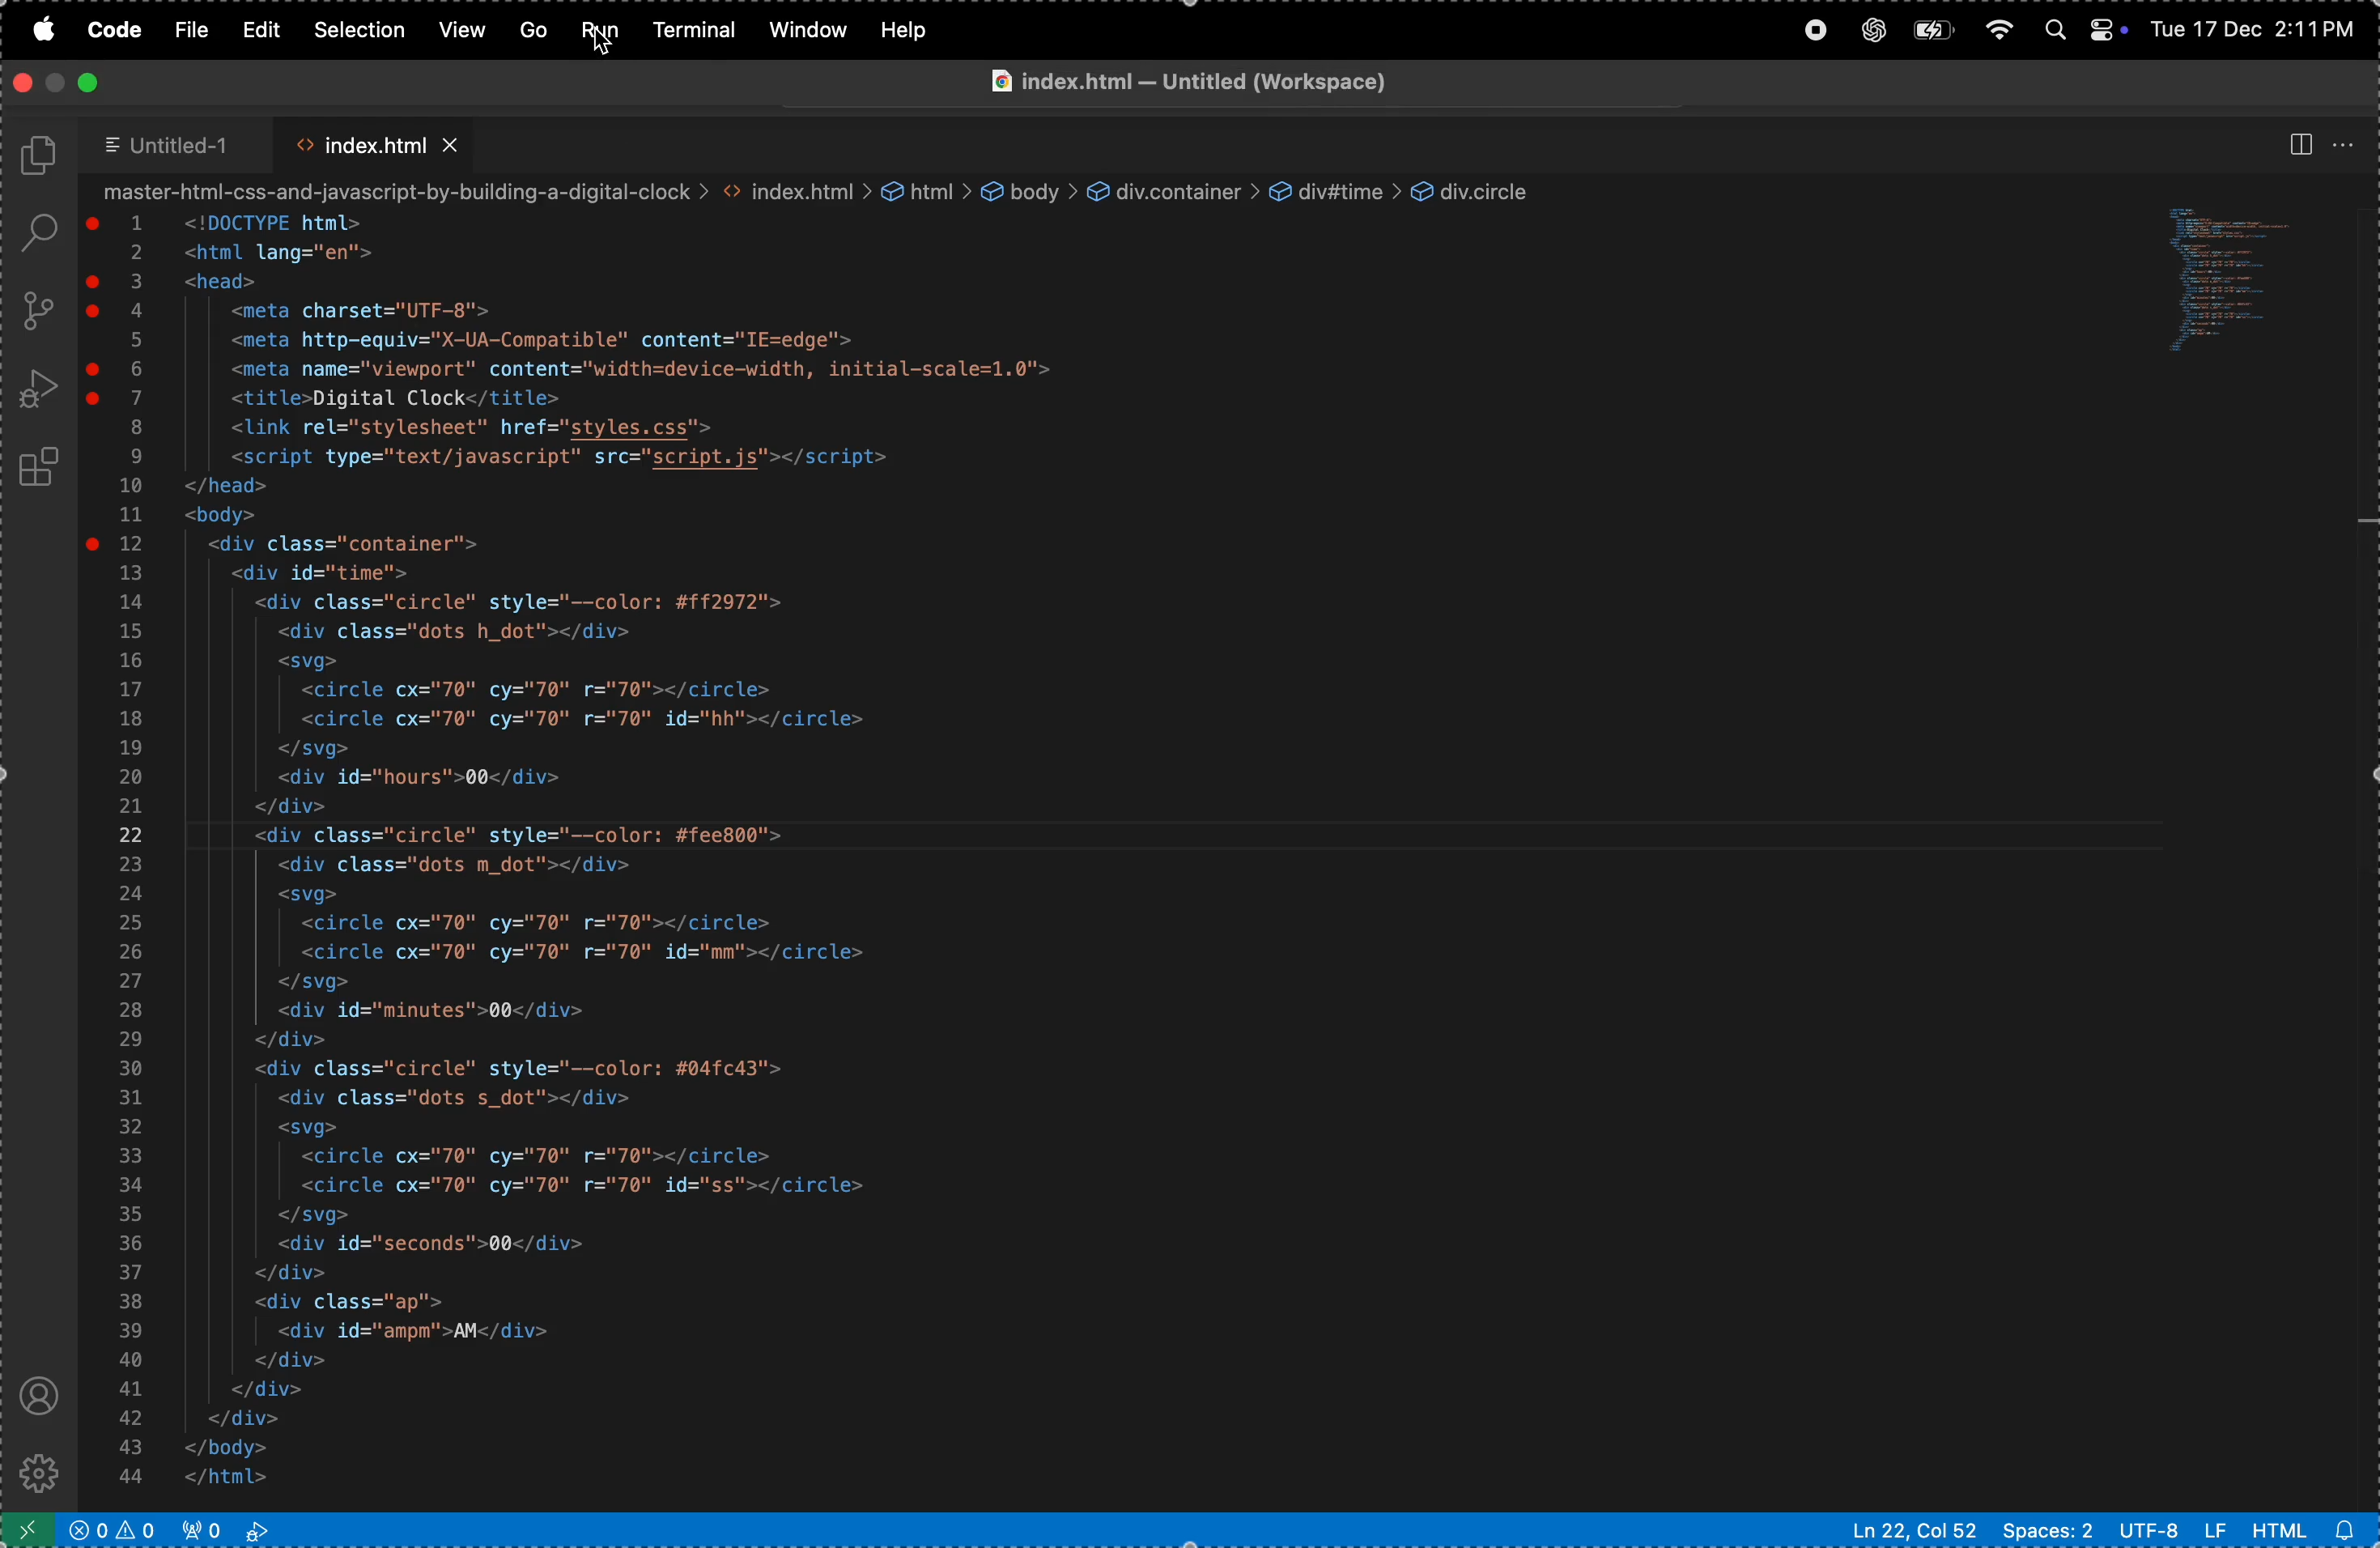  I want to click on window, so click(808, 30).